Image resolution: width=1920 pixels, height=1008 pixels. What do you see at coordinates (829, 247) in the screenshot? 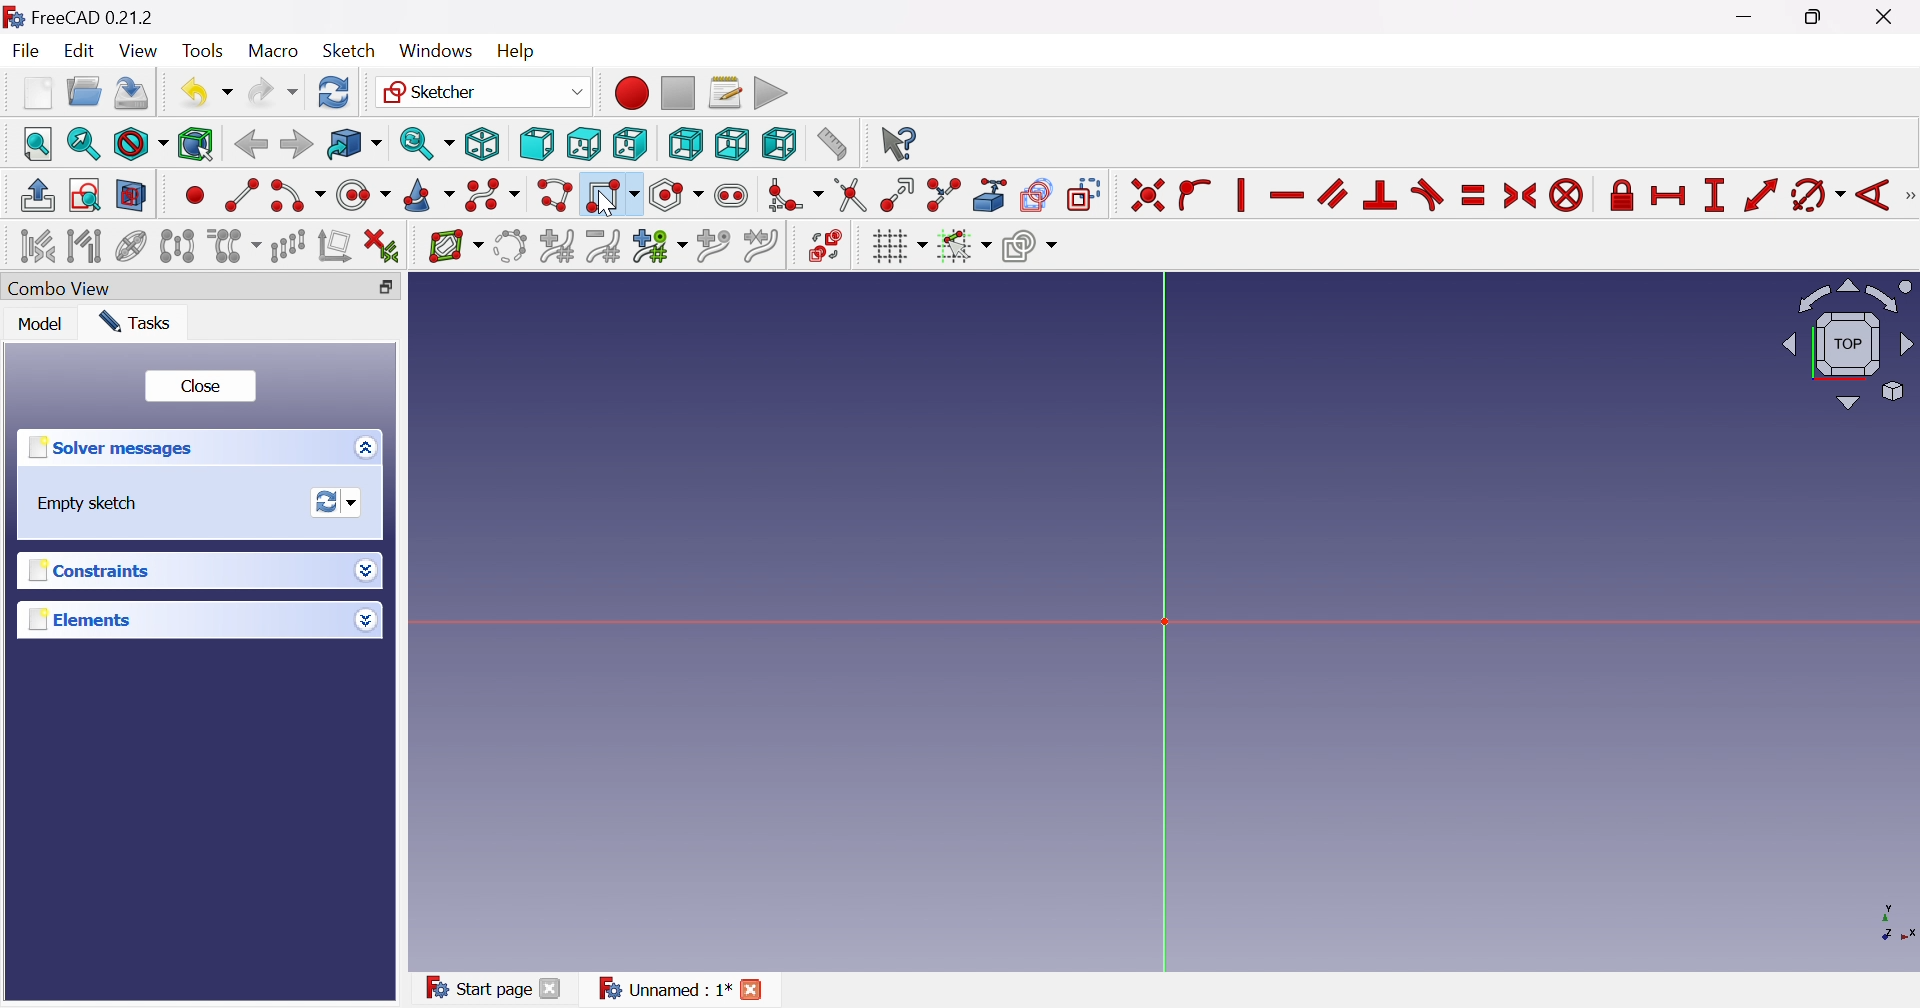
I see `Switch virtual space` at bounding box center [829, 247].